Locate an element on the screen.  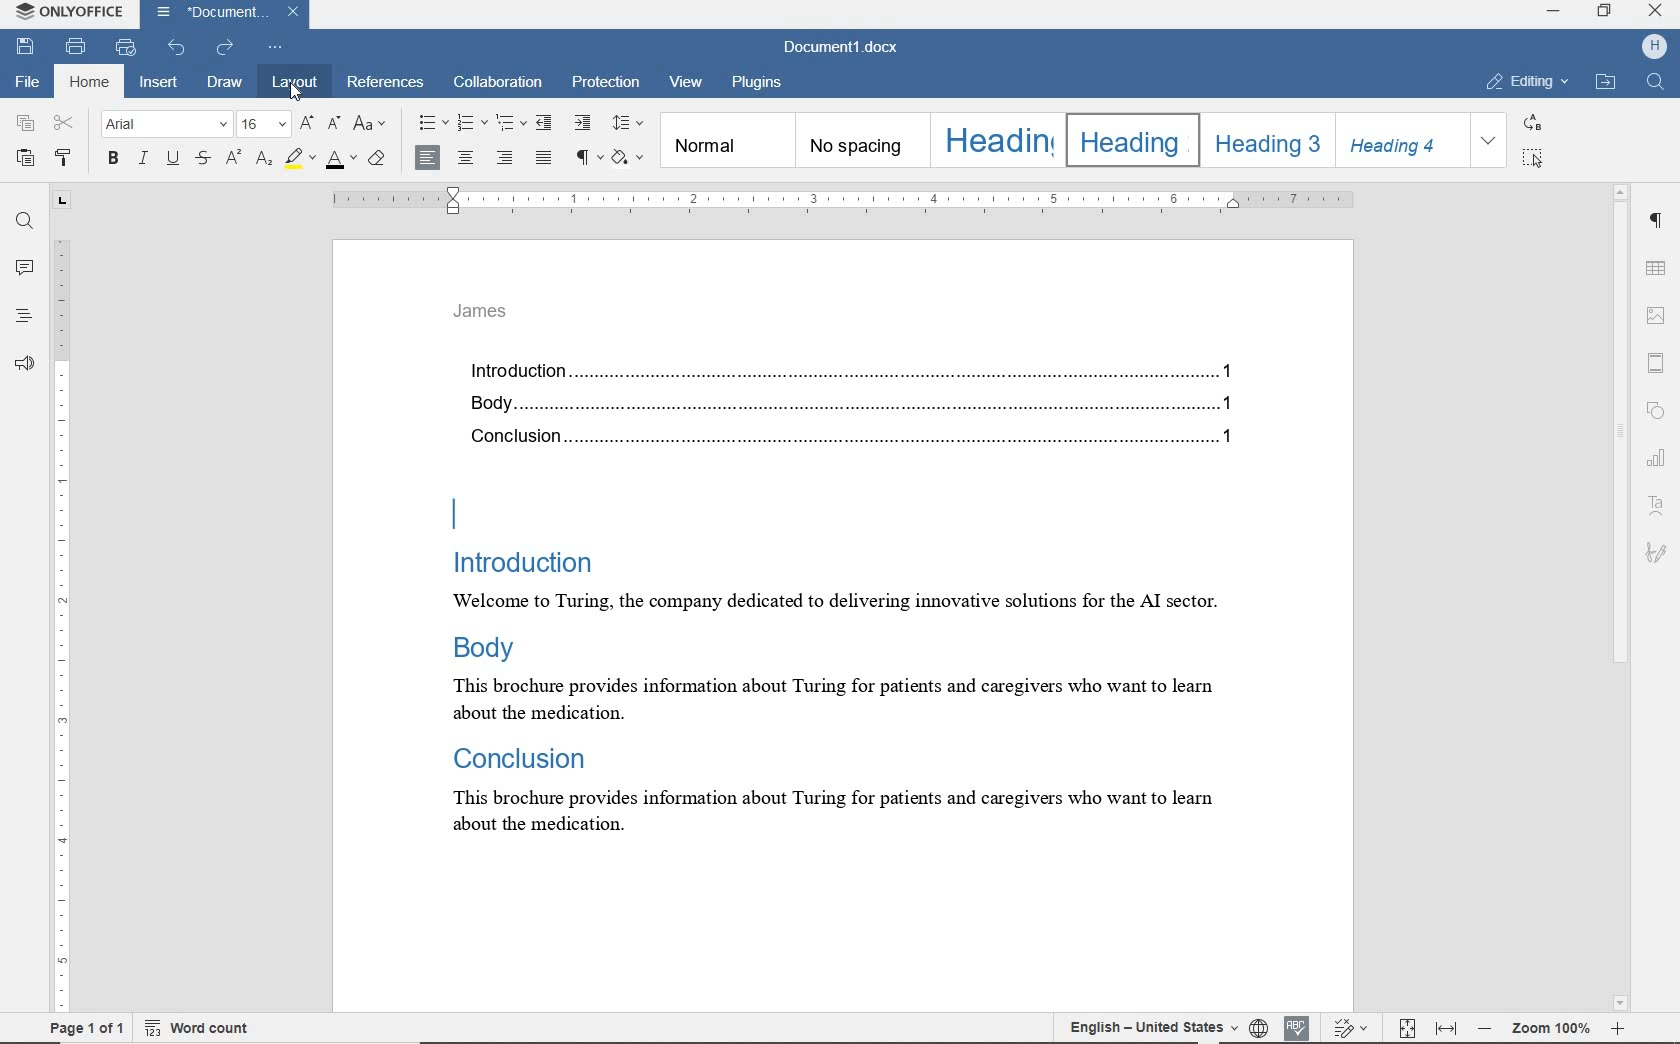
RESTORE DOWN is located at coordinates (1608, 13).